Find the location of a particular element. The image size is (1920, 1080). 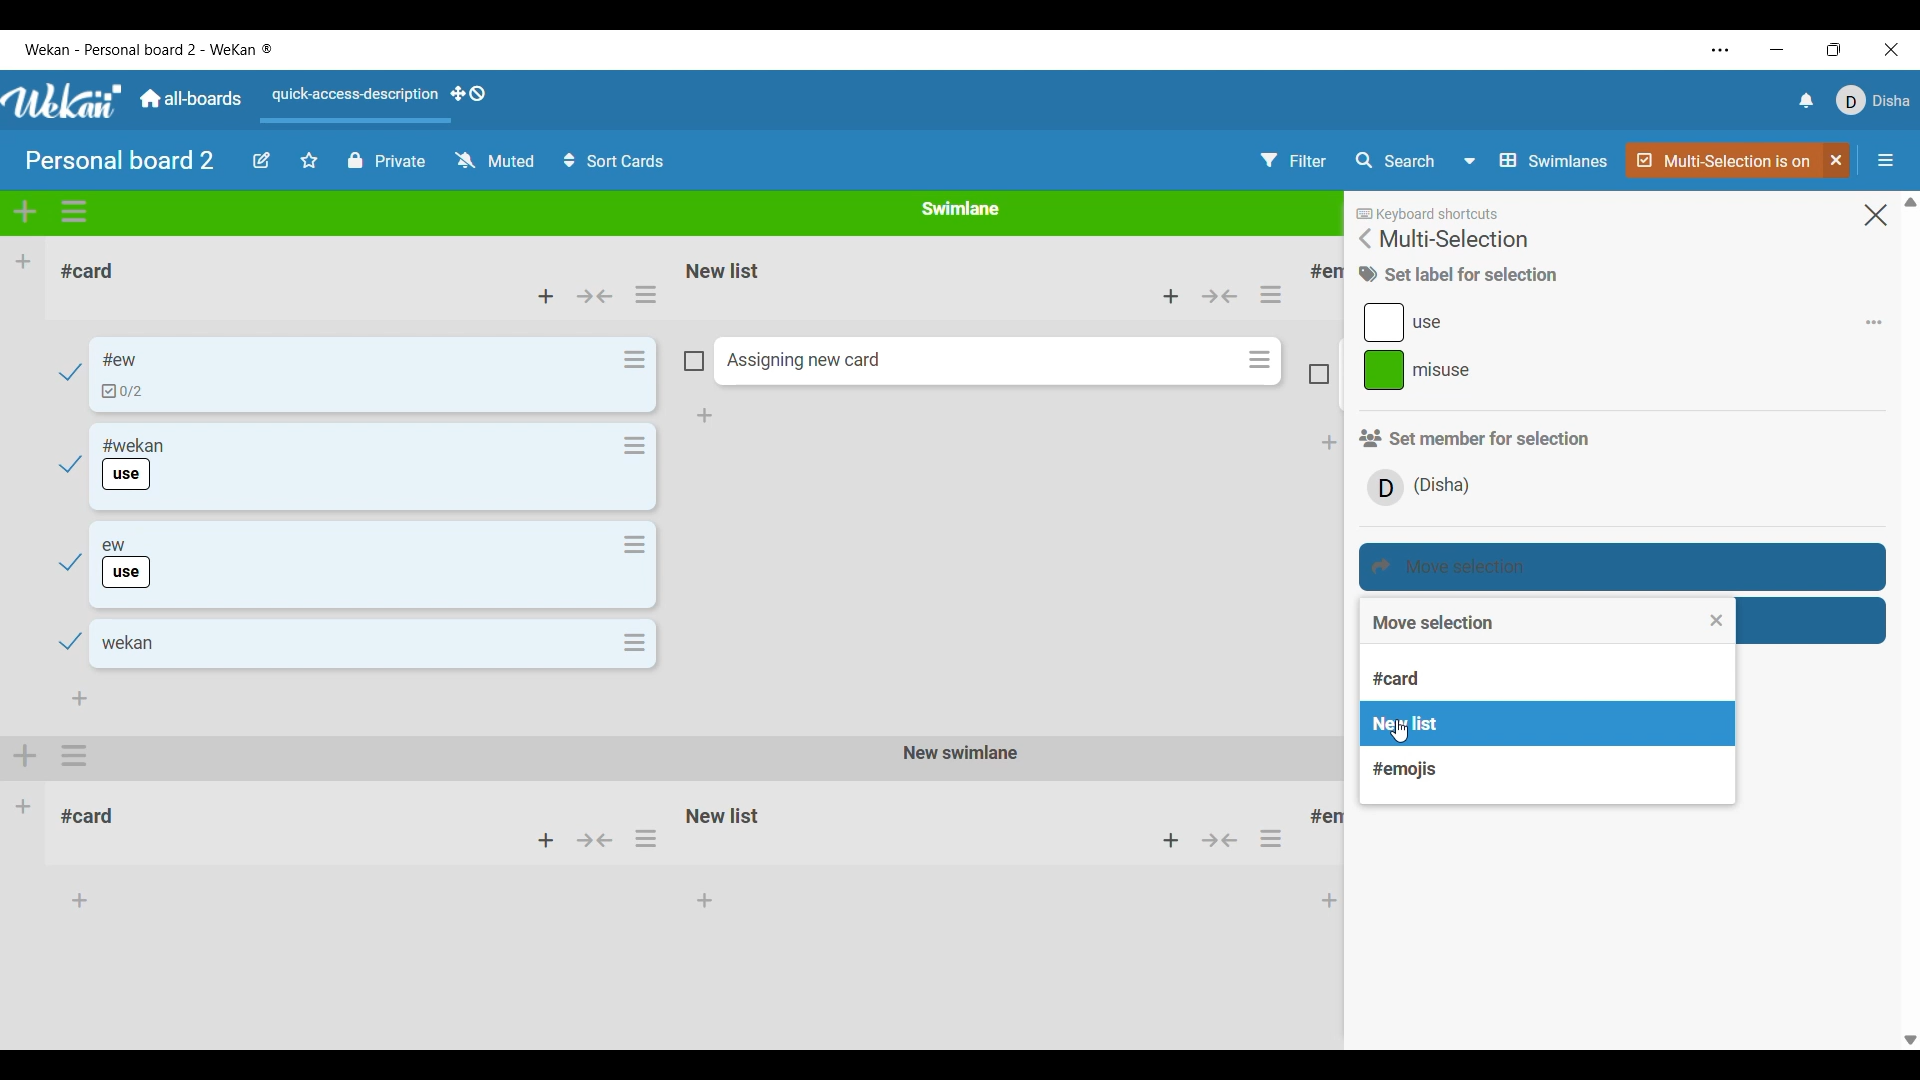

selecting list actions is located at coordinates (653, 292).